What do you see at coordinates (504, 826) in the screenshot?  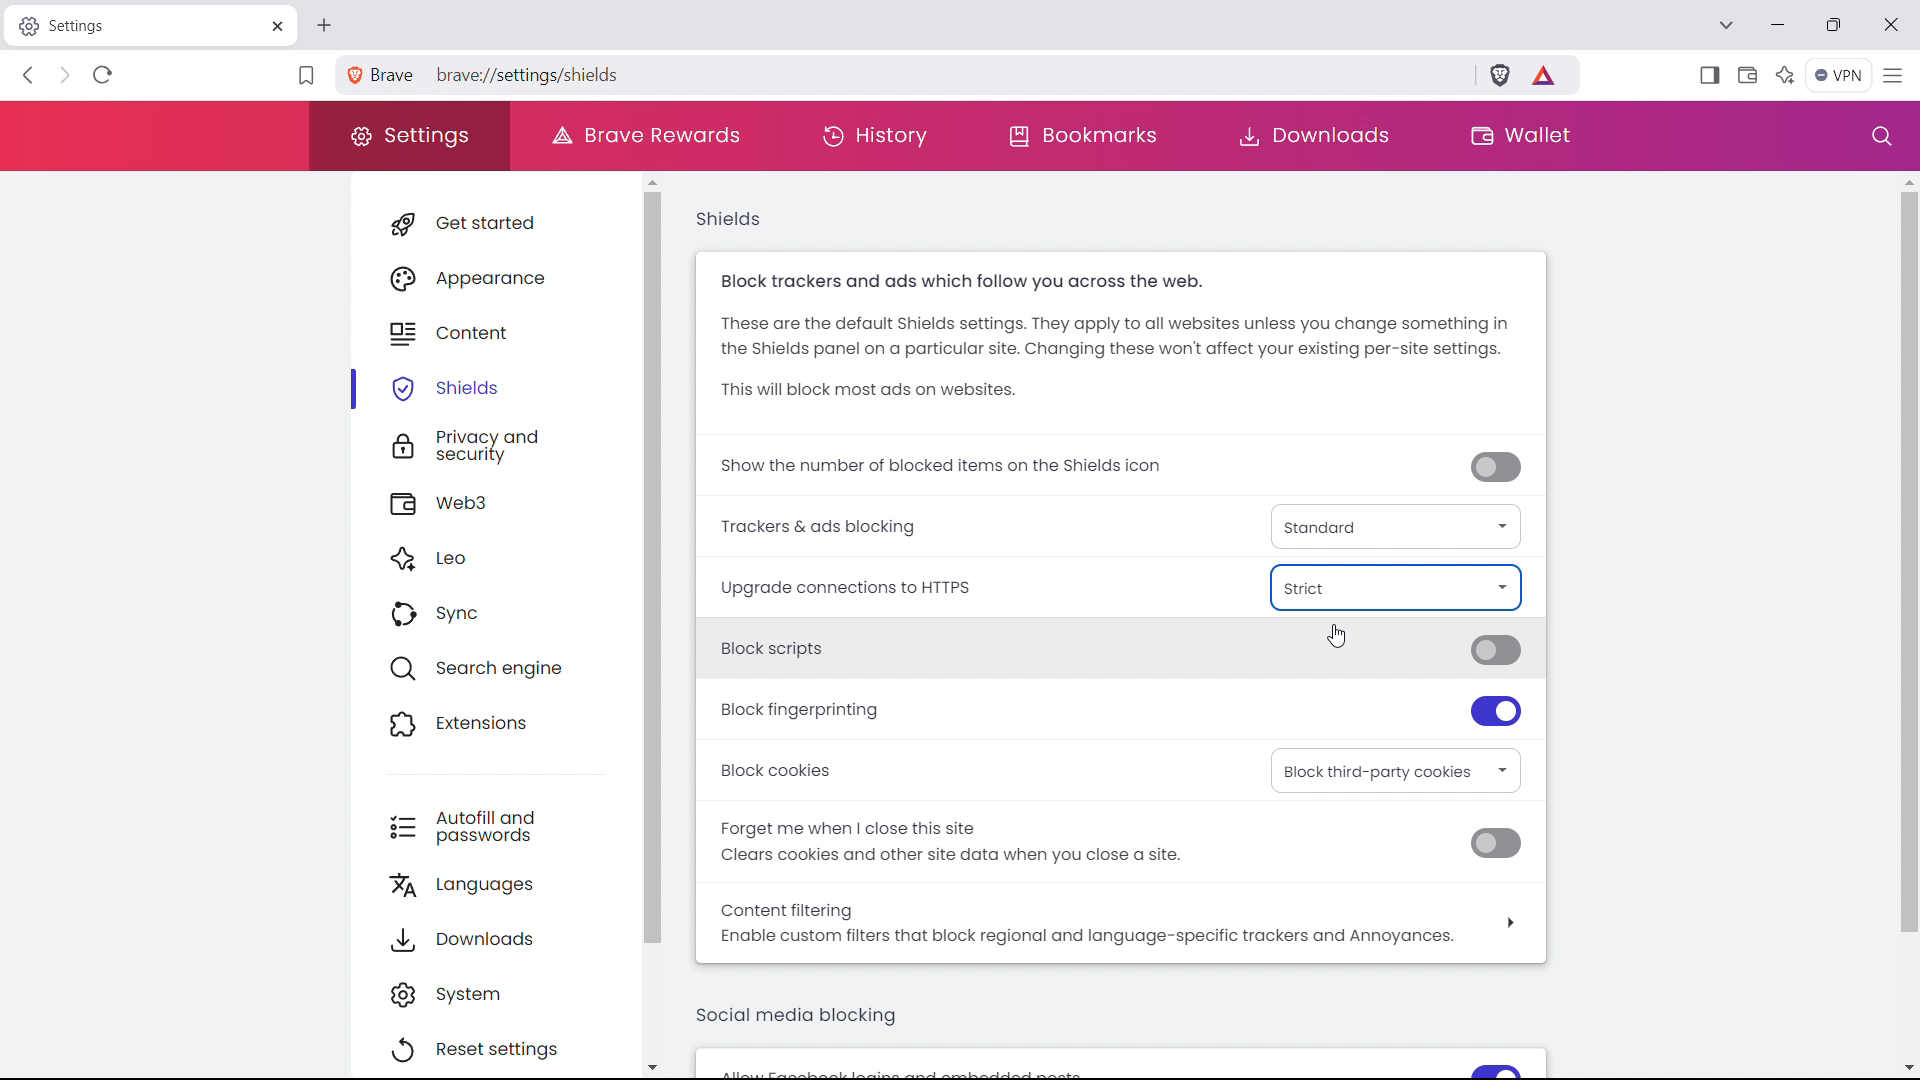 I see `autofill and passwords` at bounding box center [504, 826].